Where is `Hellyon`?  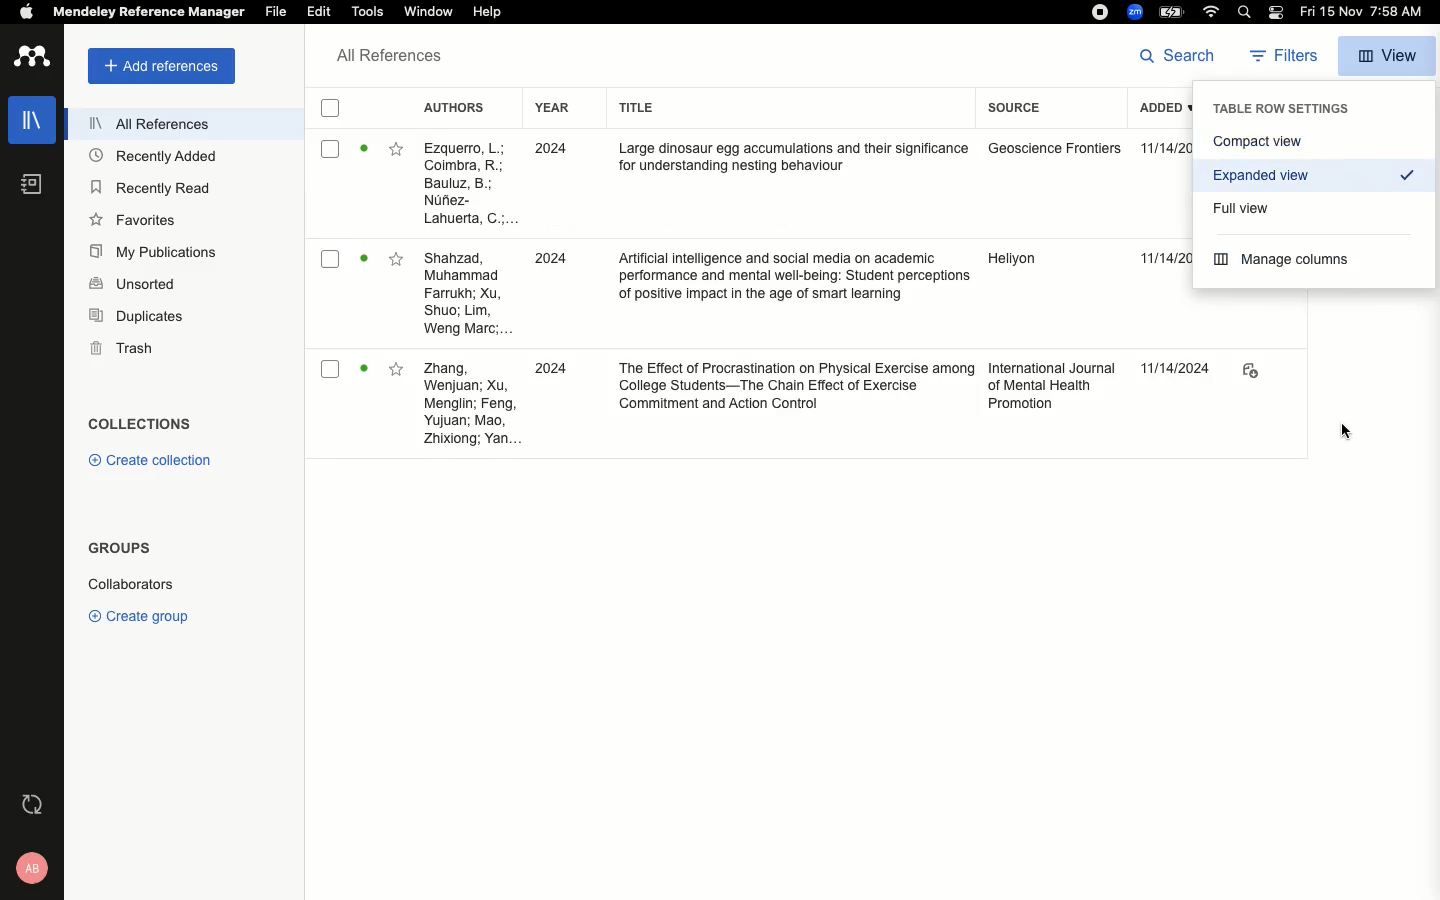 Hellyon is located at coordinates (1012, 261).